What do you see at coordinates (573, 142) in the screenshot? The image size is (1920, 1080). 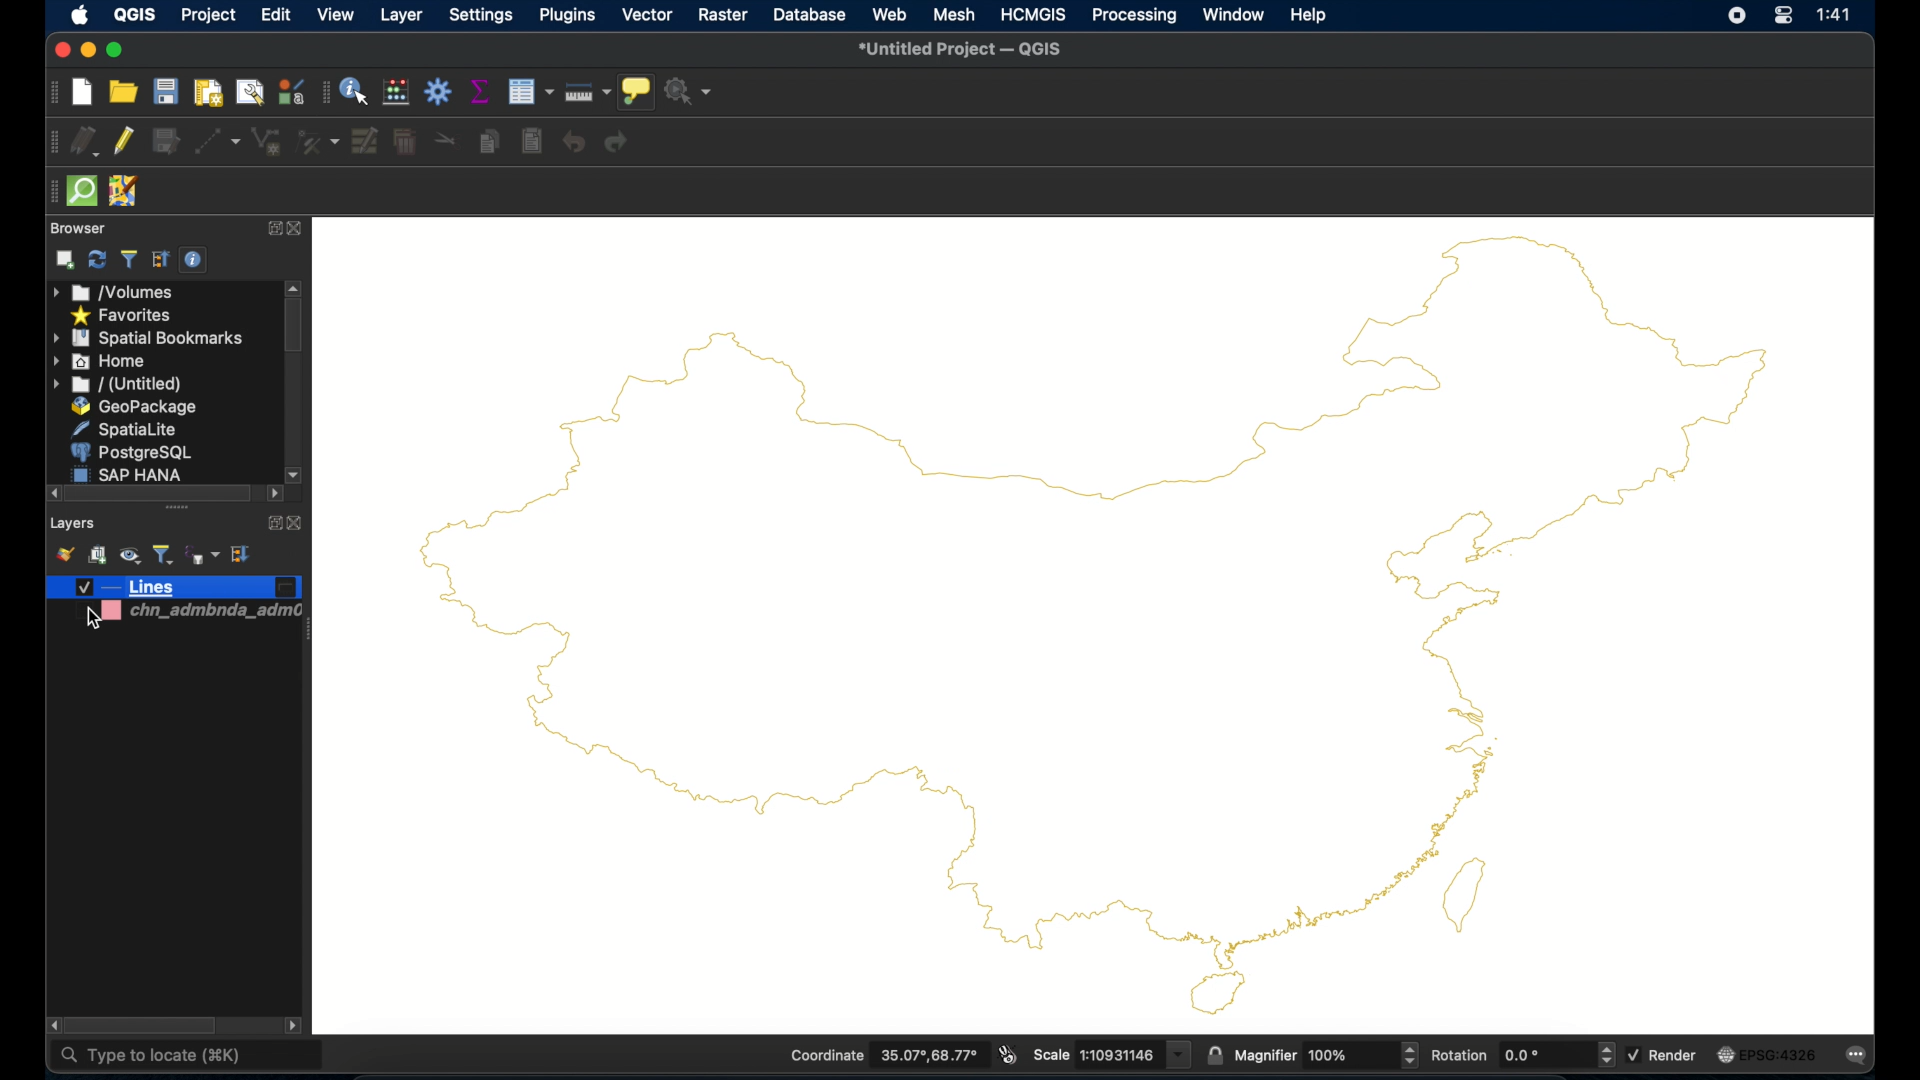 I see `undo` at bounding box center [573, 142].